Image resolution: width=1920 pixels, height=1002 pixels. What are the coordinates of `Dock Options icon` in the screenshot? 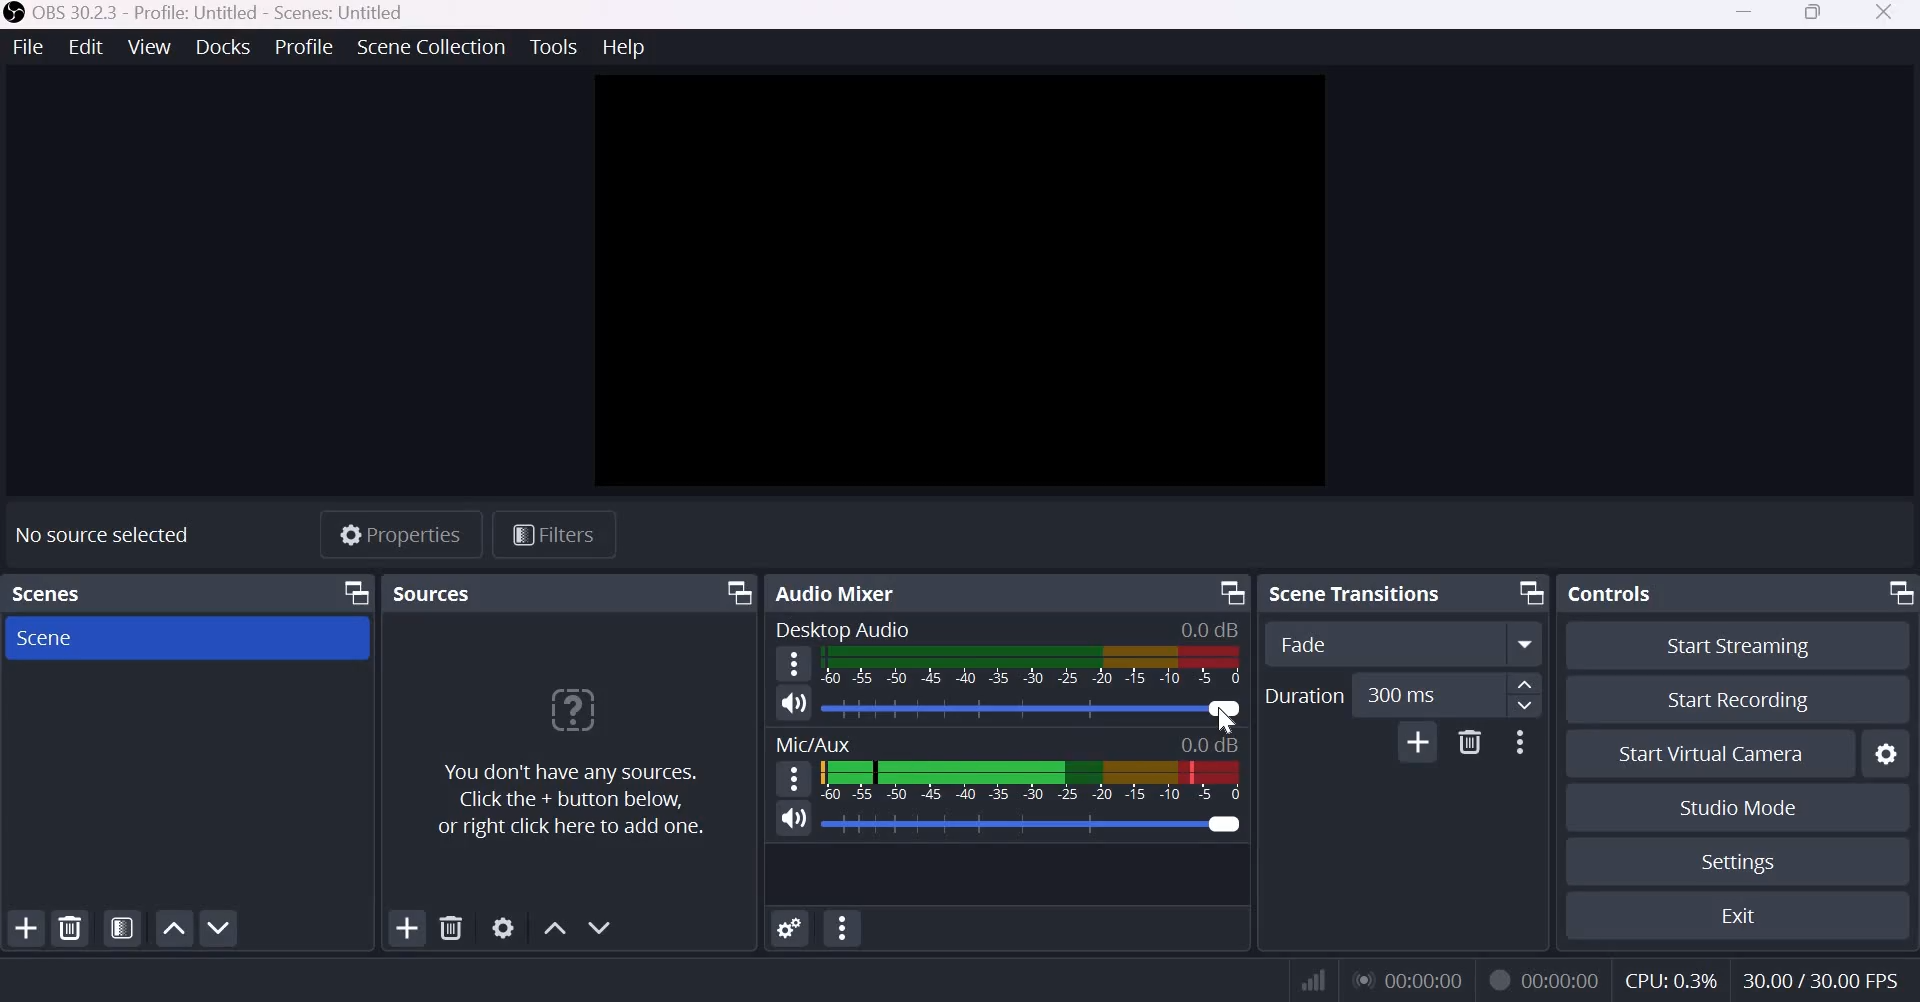 It's located at (1520, 592).